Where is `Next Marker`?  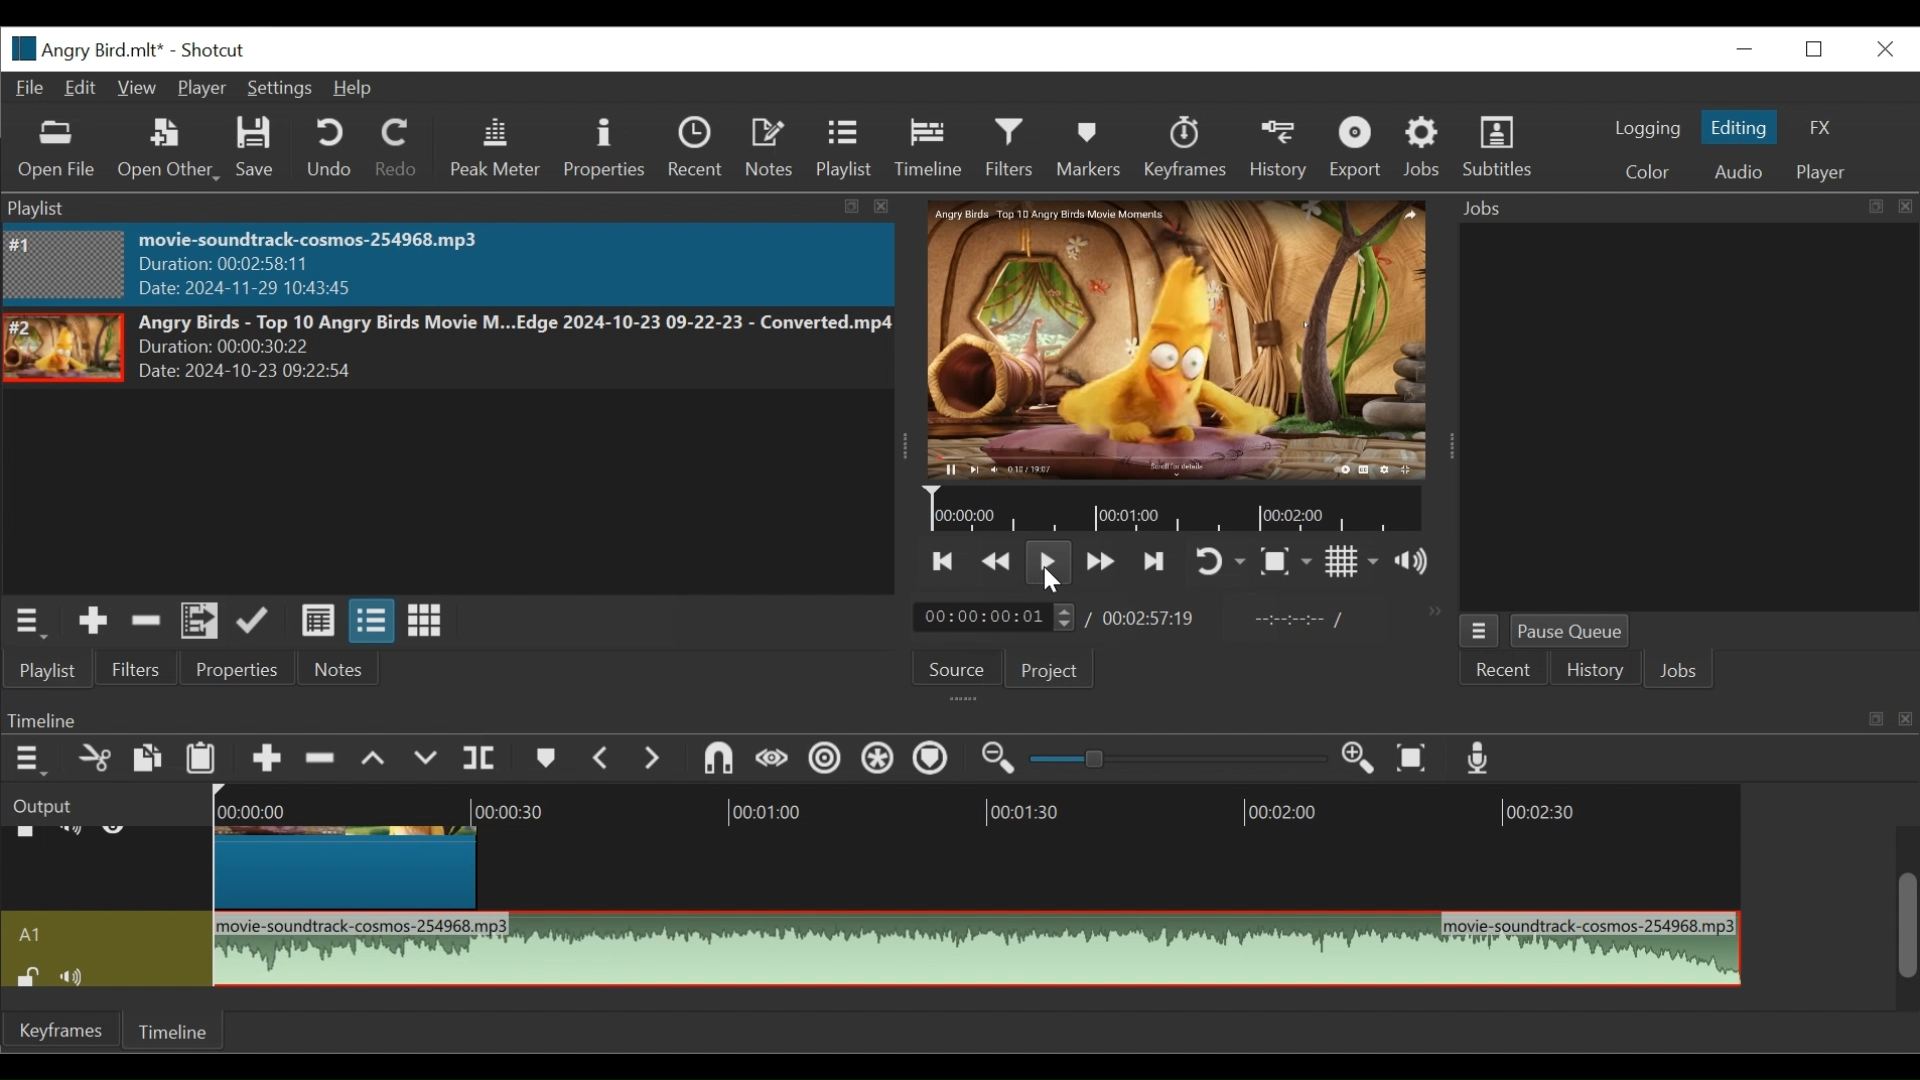 Next Marker is located at coordinates (649, 759).